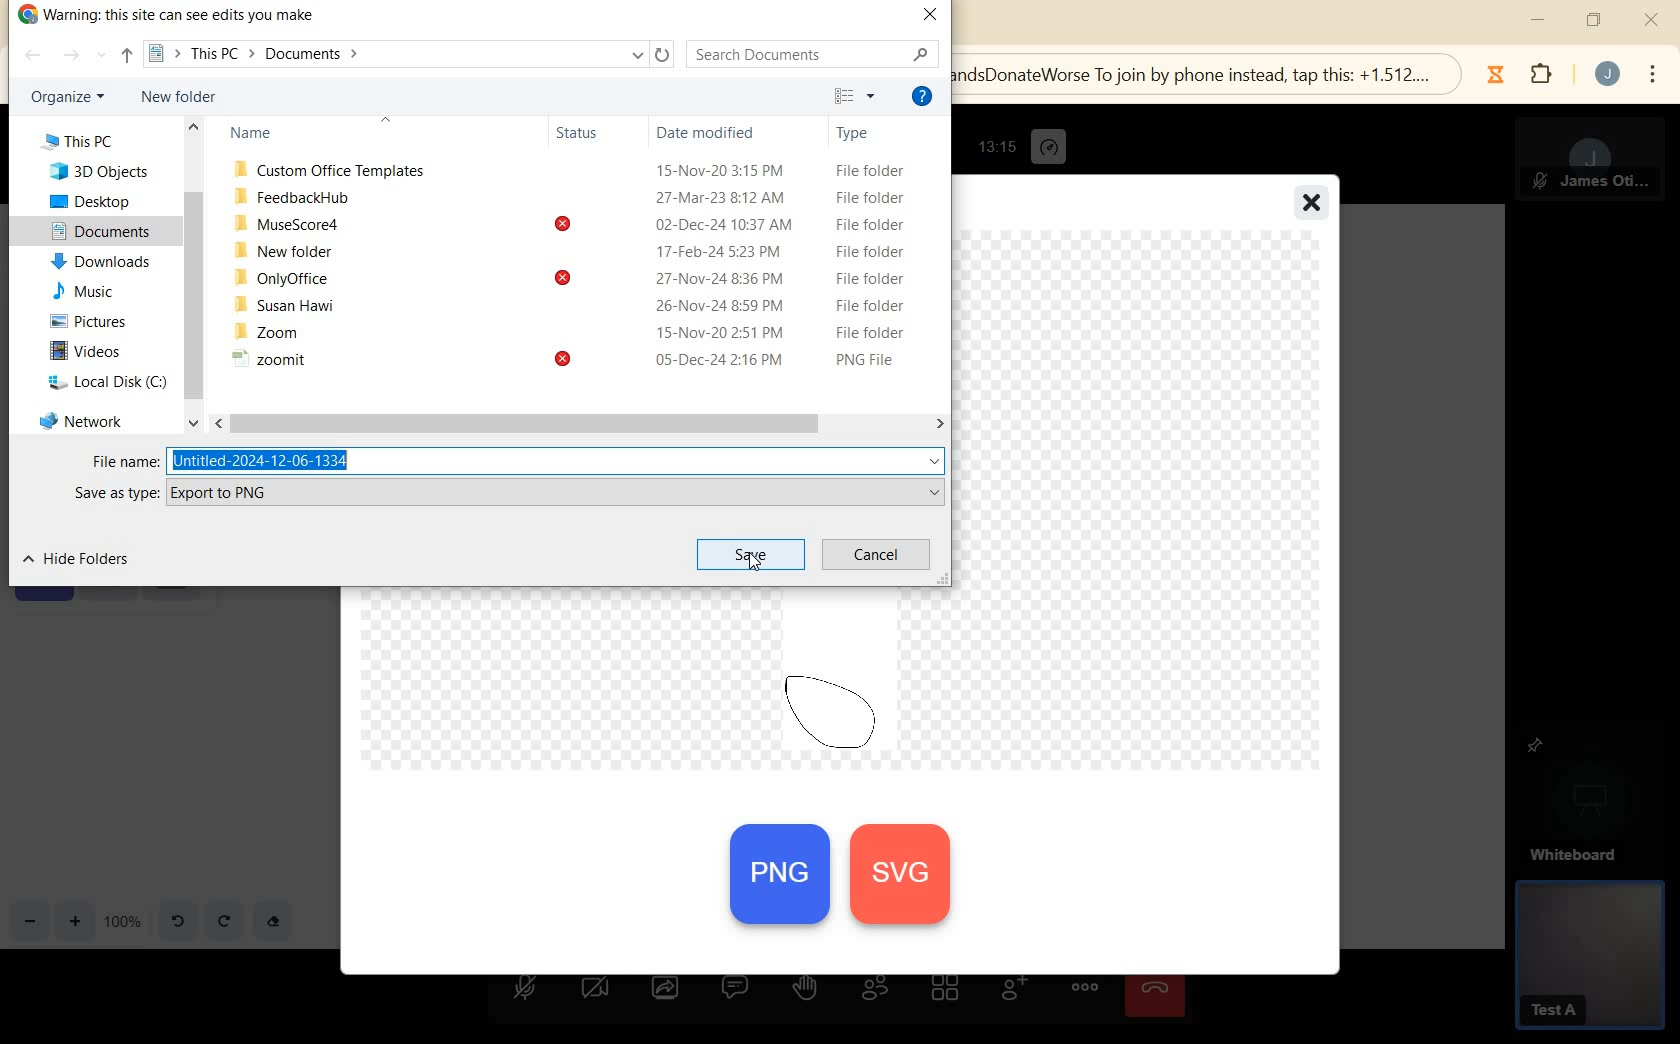 This screenshot has width=1680, height=1044. What do you see at coordinates (323, 194) in the screenshot?
I see `FeedbackHub 27-Mar-23 8:12 AM File folder` at bounding box center [323, 194].